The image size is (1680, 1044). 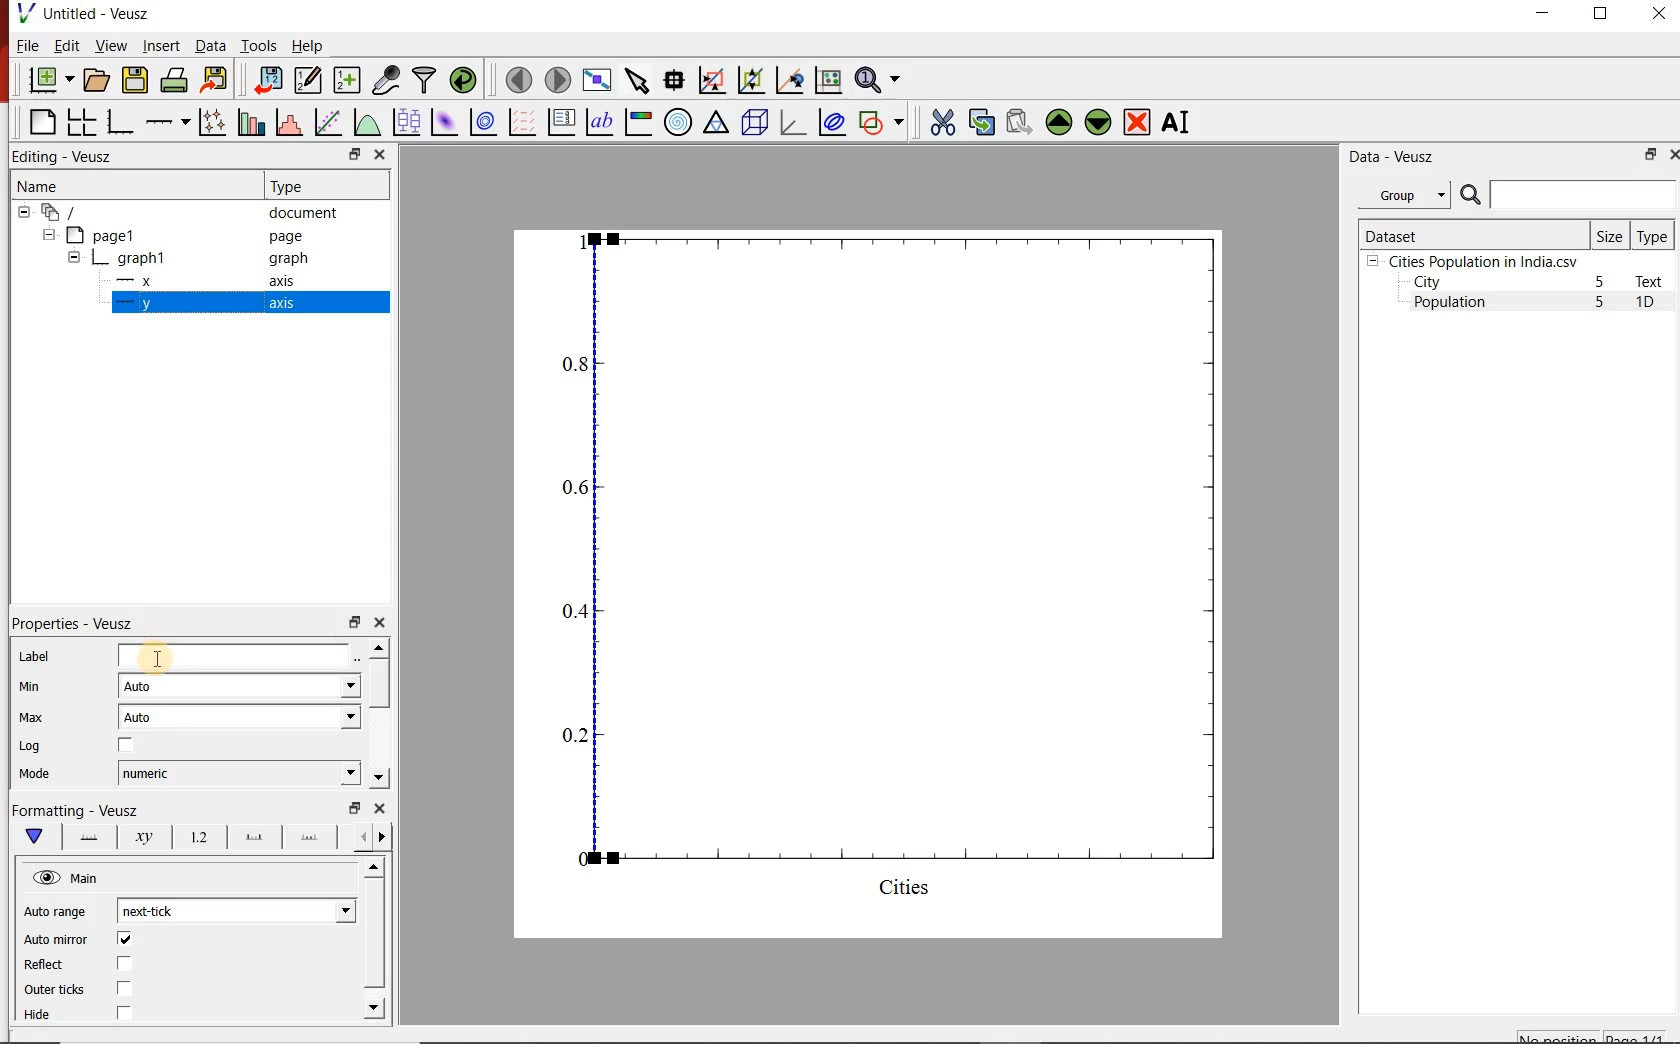 I want to click on blank page, so click(x=40, y=123).